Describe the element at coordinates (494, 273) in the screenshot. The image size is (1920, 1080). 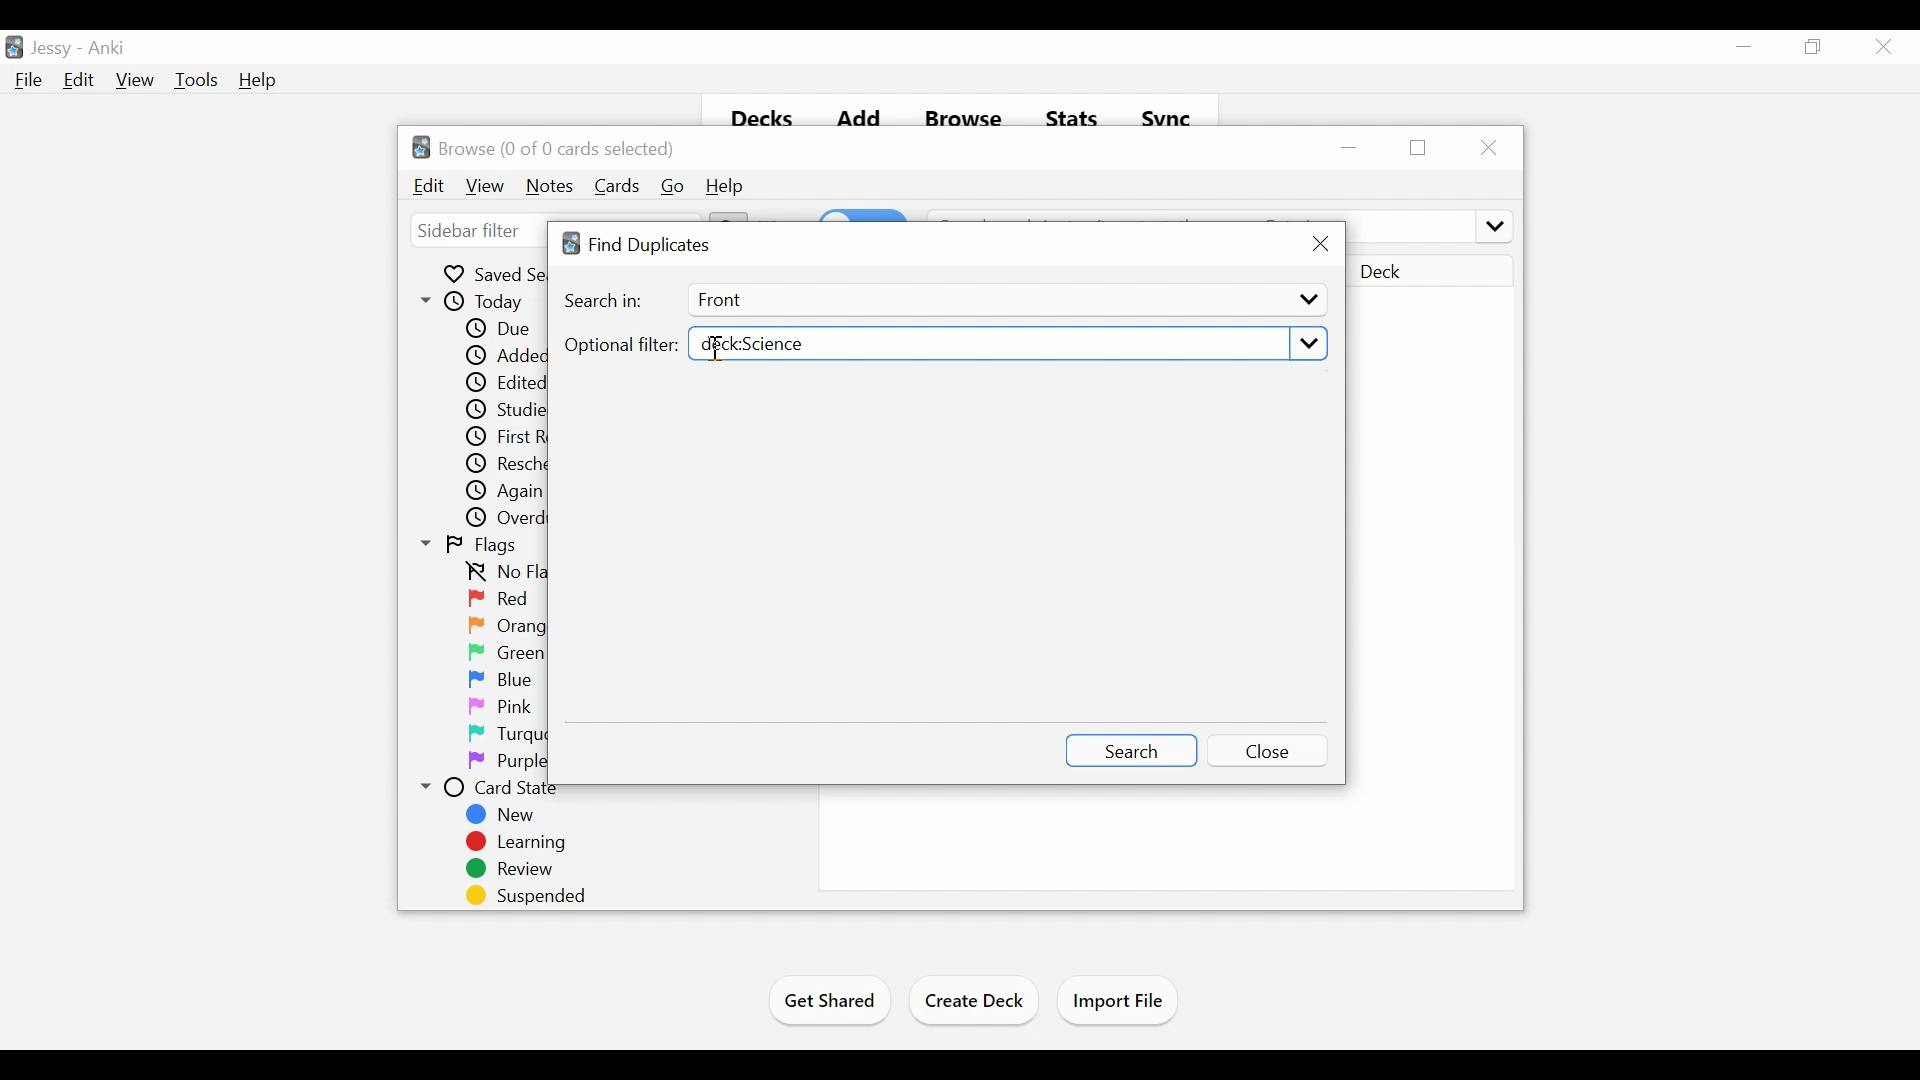
I see `Saved Searches` at that location.